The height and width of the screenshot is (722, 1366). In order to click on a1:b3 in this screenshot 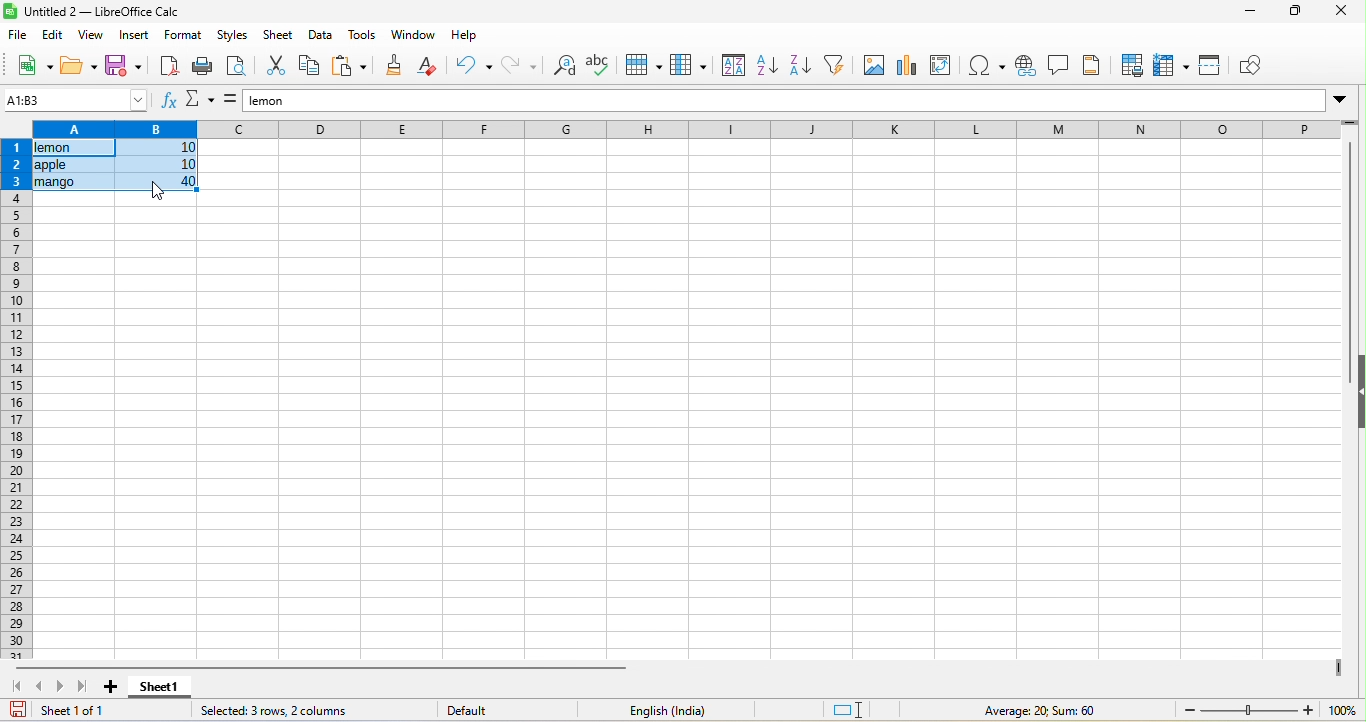, I will do `click(76, 100)`.